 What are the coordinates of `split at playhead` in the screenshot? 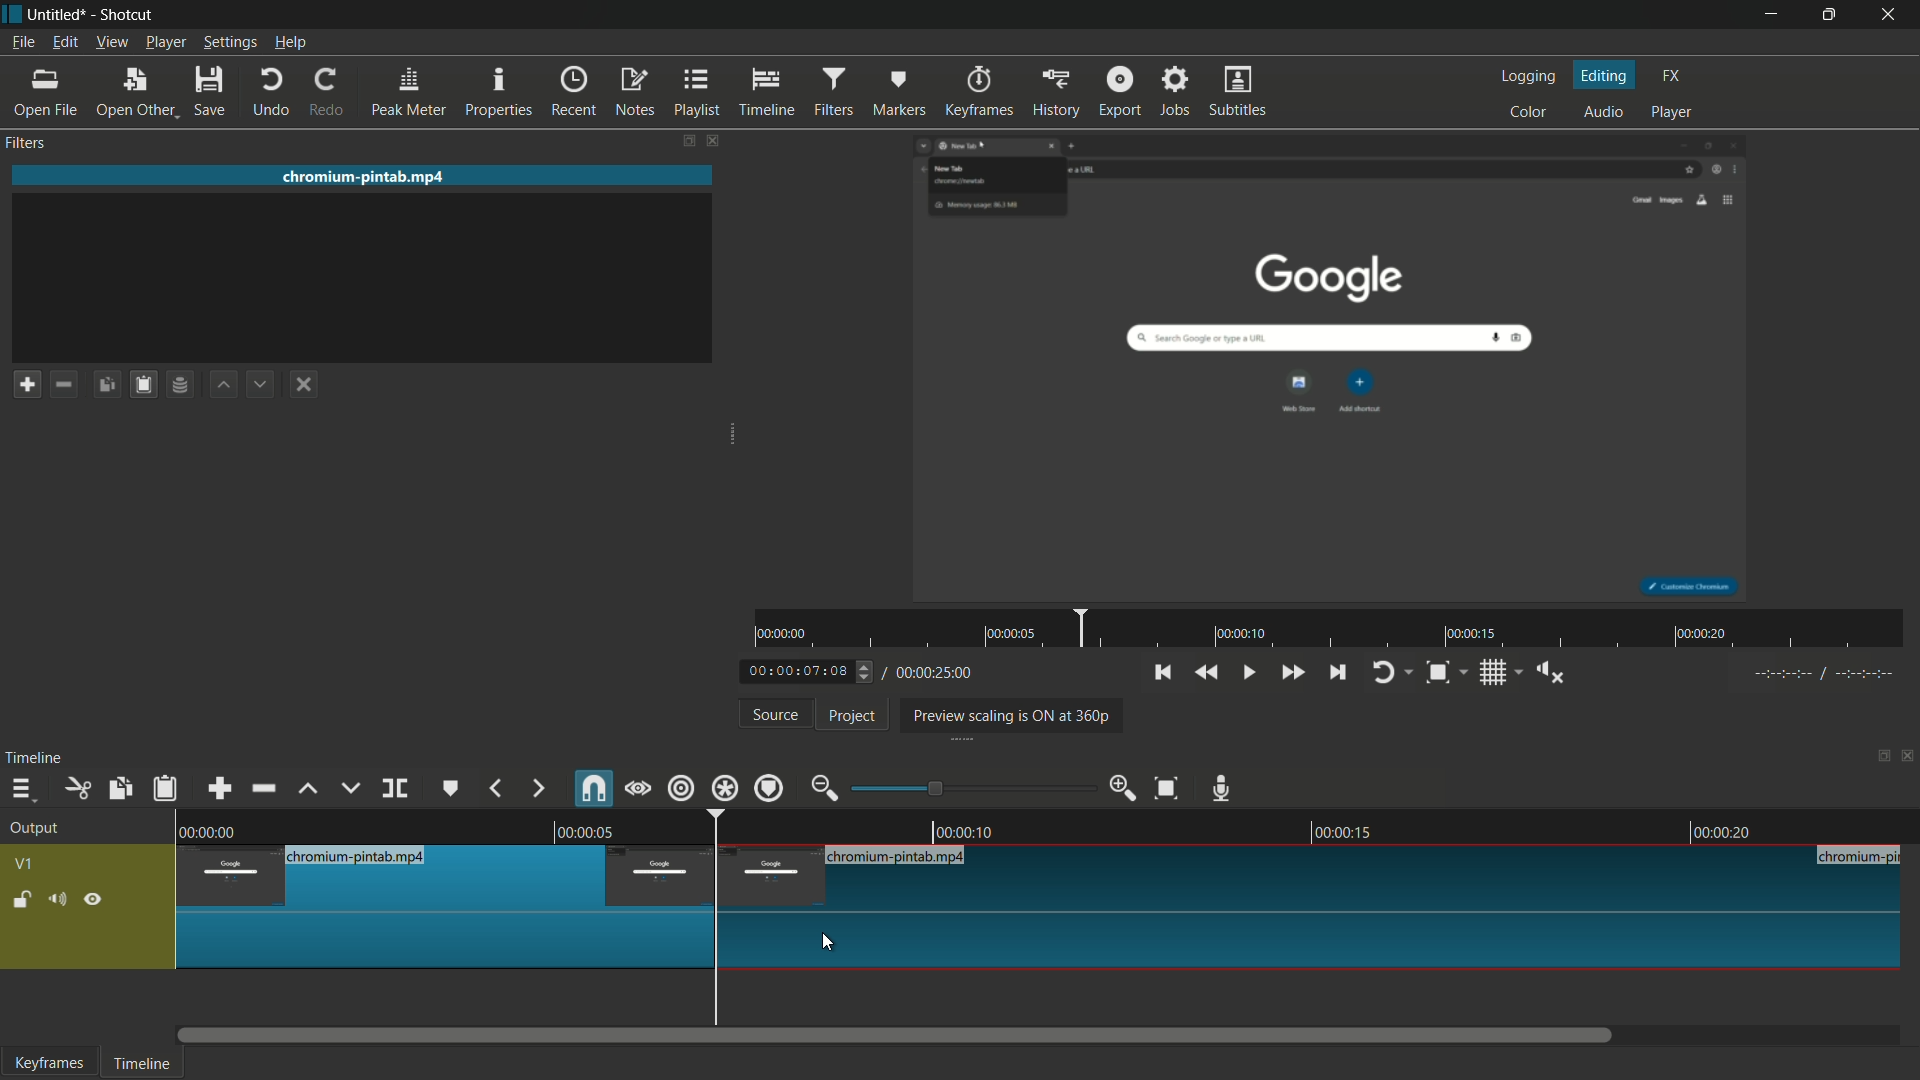 It's located at (395, 789).